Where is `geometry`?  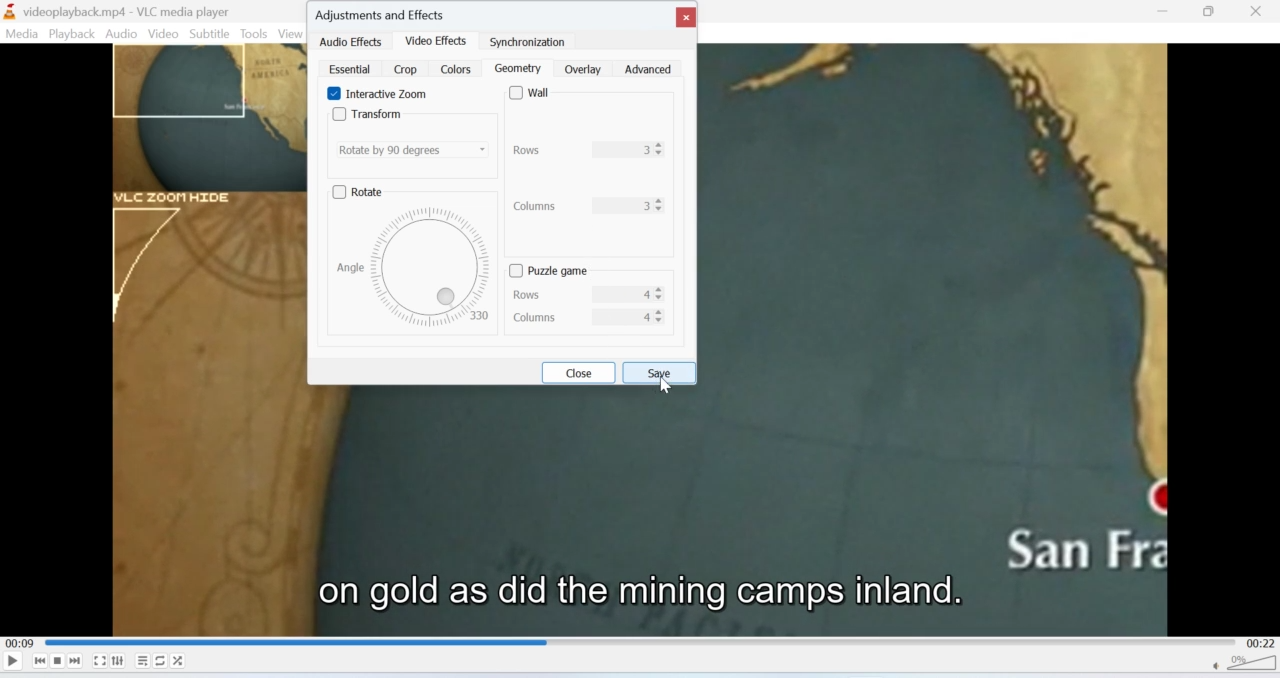
geometry is located at coordinates (519, 69).